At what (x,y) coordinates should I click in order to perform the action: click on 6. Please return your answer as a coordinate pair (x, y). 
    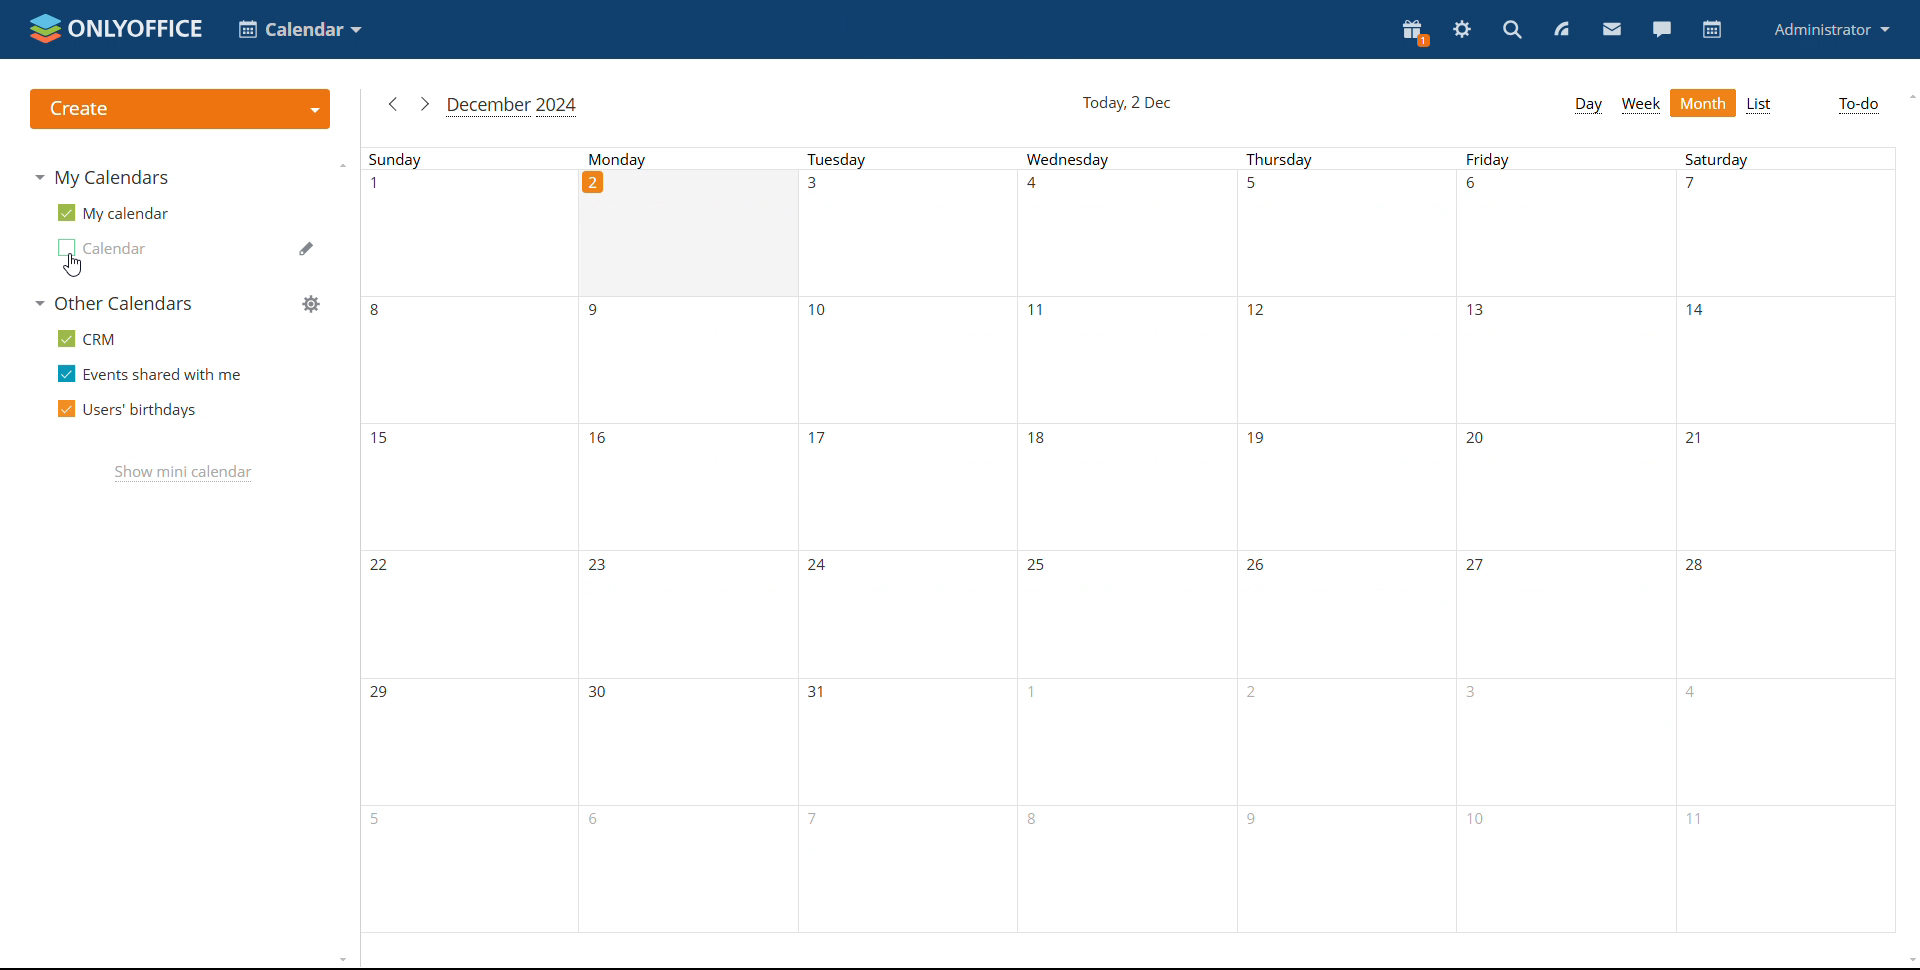
    Looking at the image, I should click on (687, 868).